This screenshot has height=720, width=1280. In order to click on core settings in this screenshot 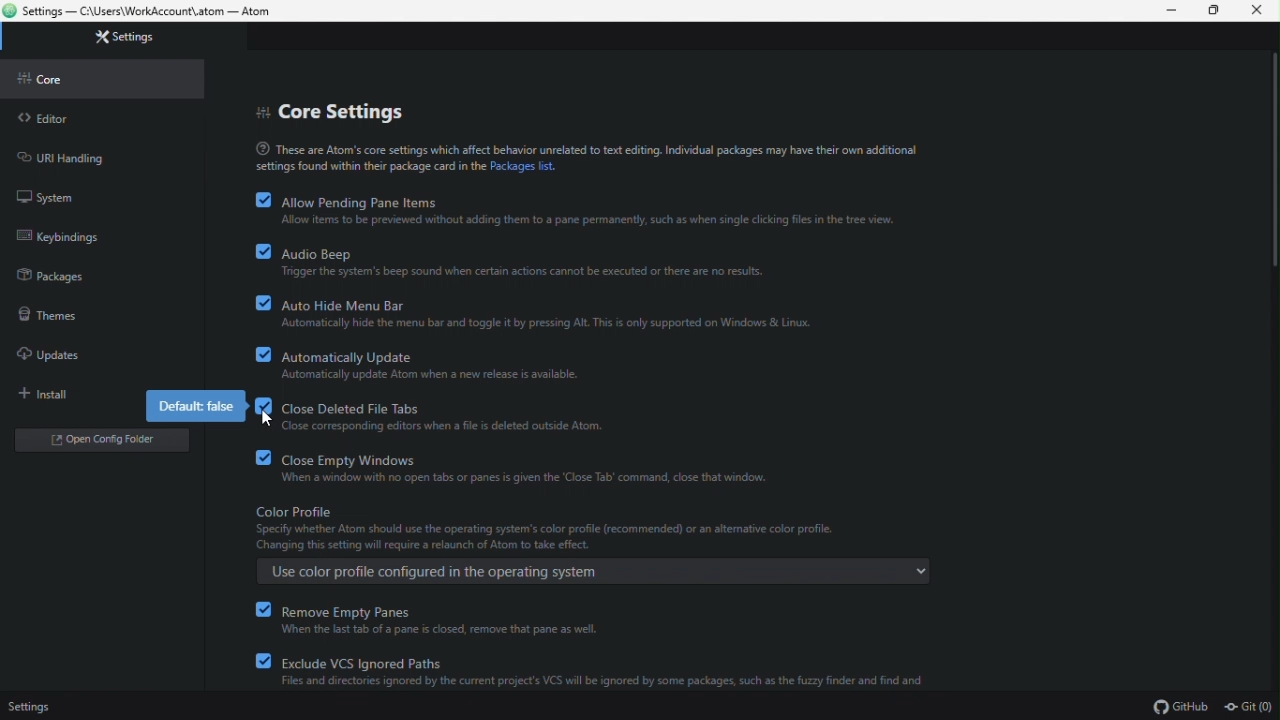, I will do `click(332, 109)`.